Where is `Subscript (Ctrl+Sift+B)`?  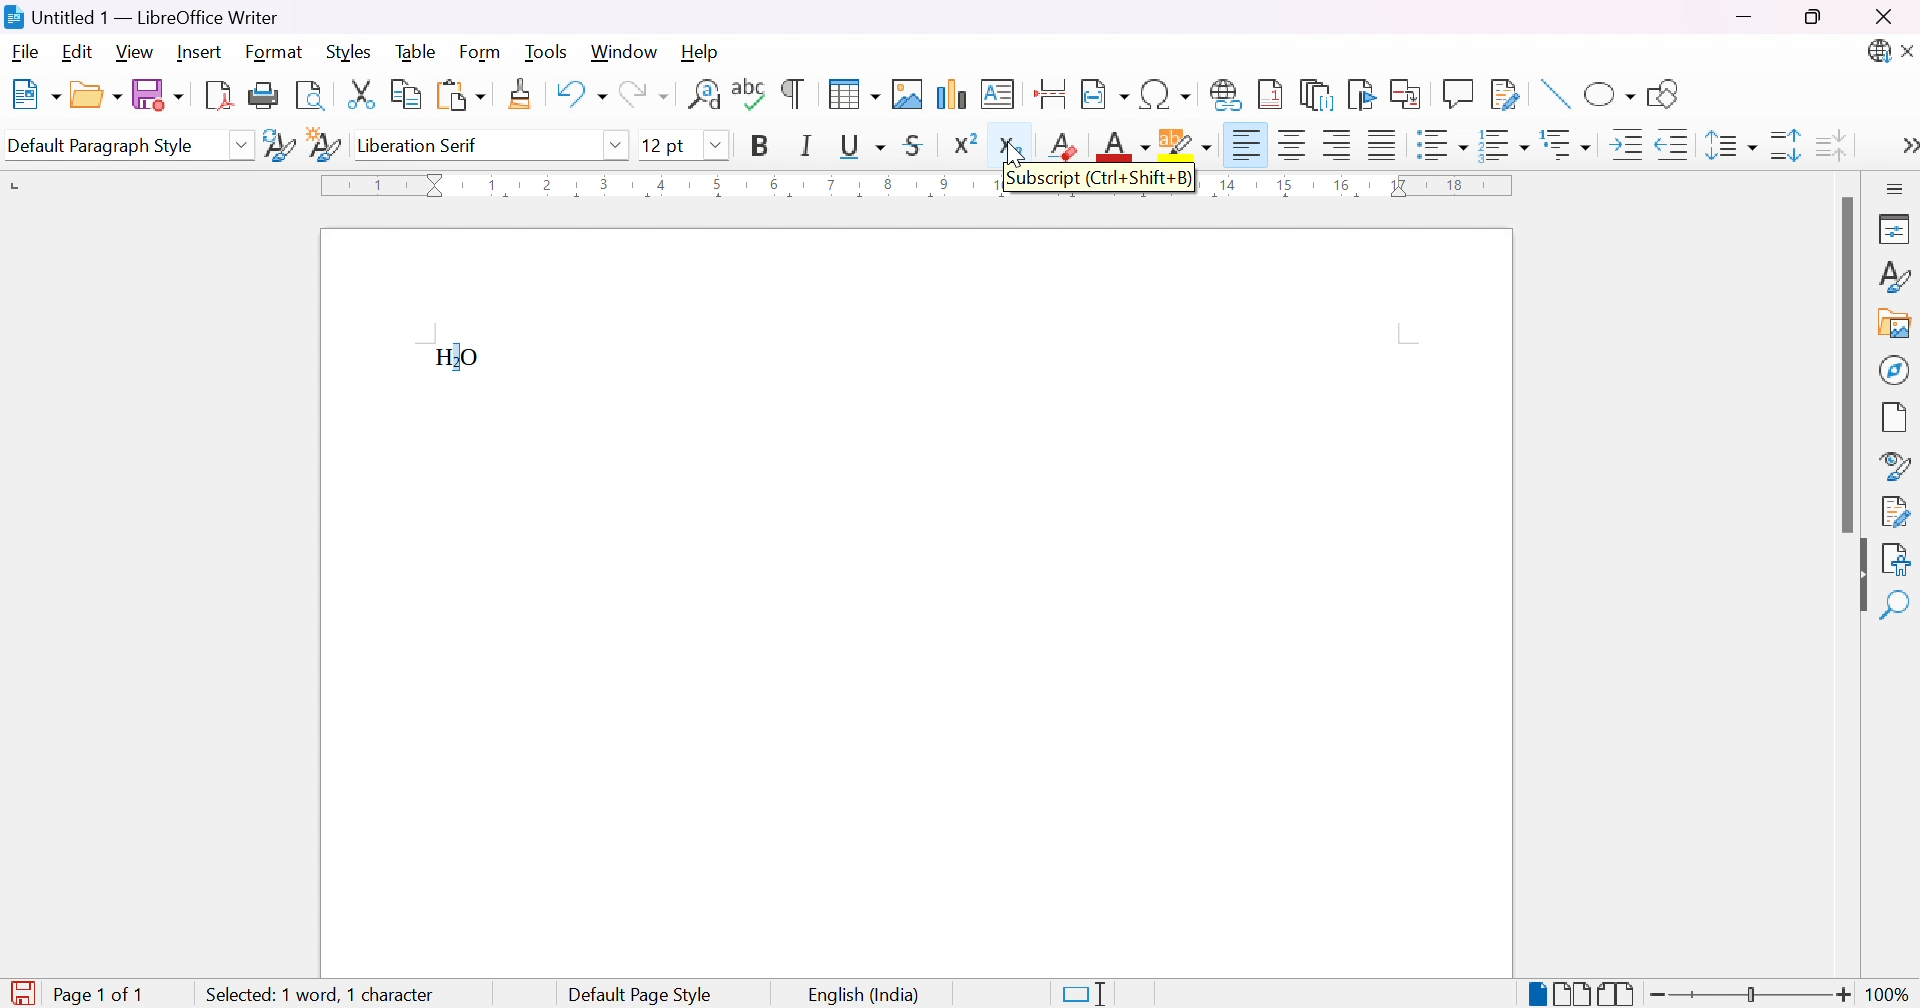 Subscript (Ctrl+Sift+B) is located at coordinates (1098, 181).